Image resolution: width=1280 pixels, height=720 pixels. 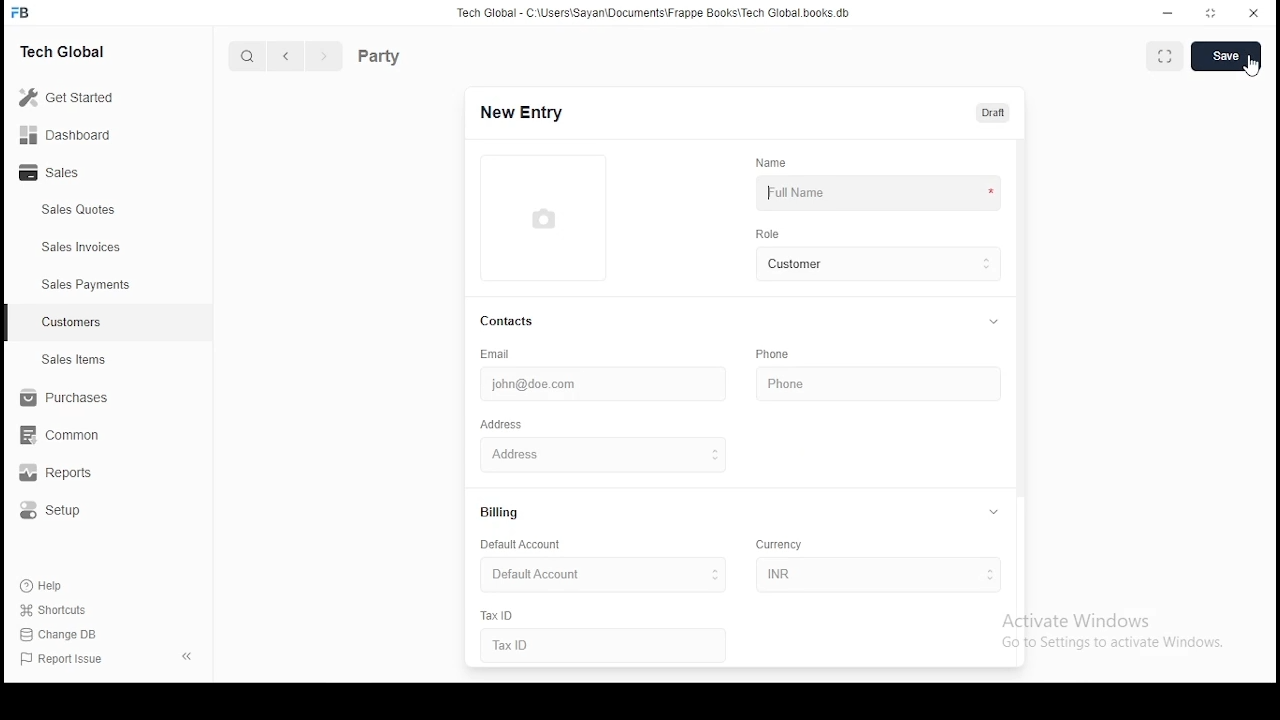 What do you see at coordinates (500, 616) in the screenshot?
I see `tax ID` at bounding box center [500, 616].